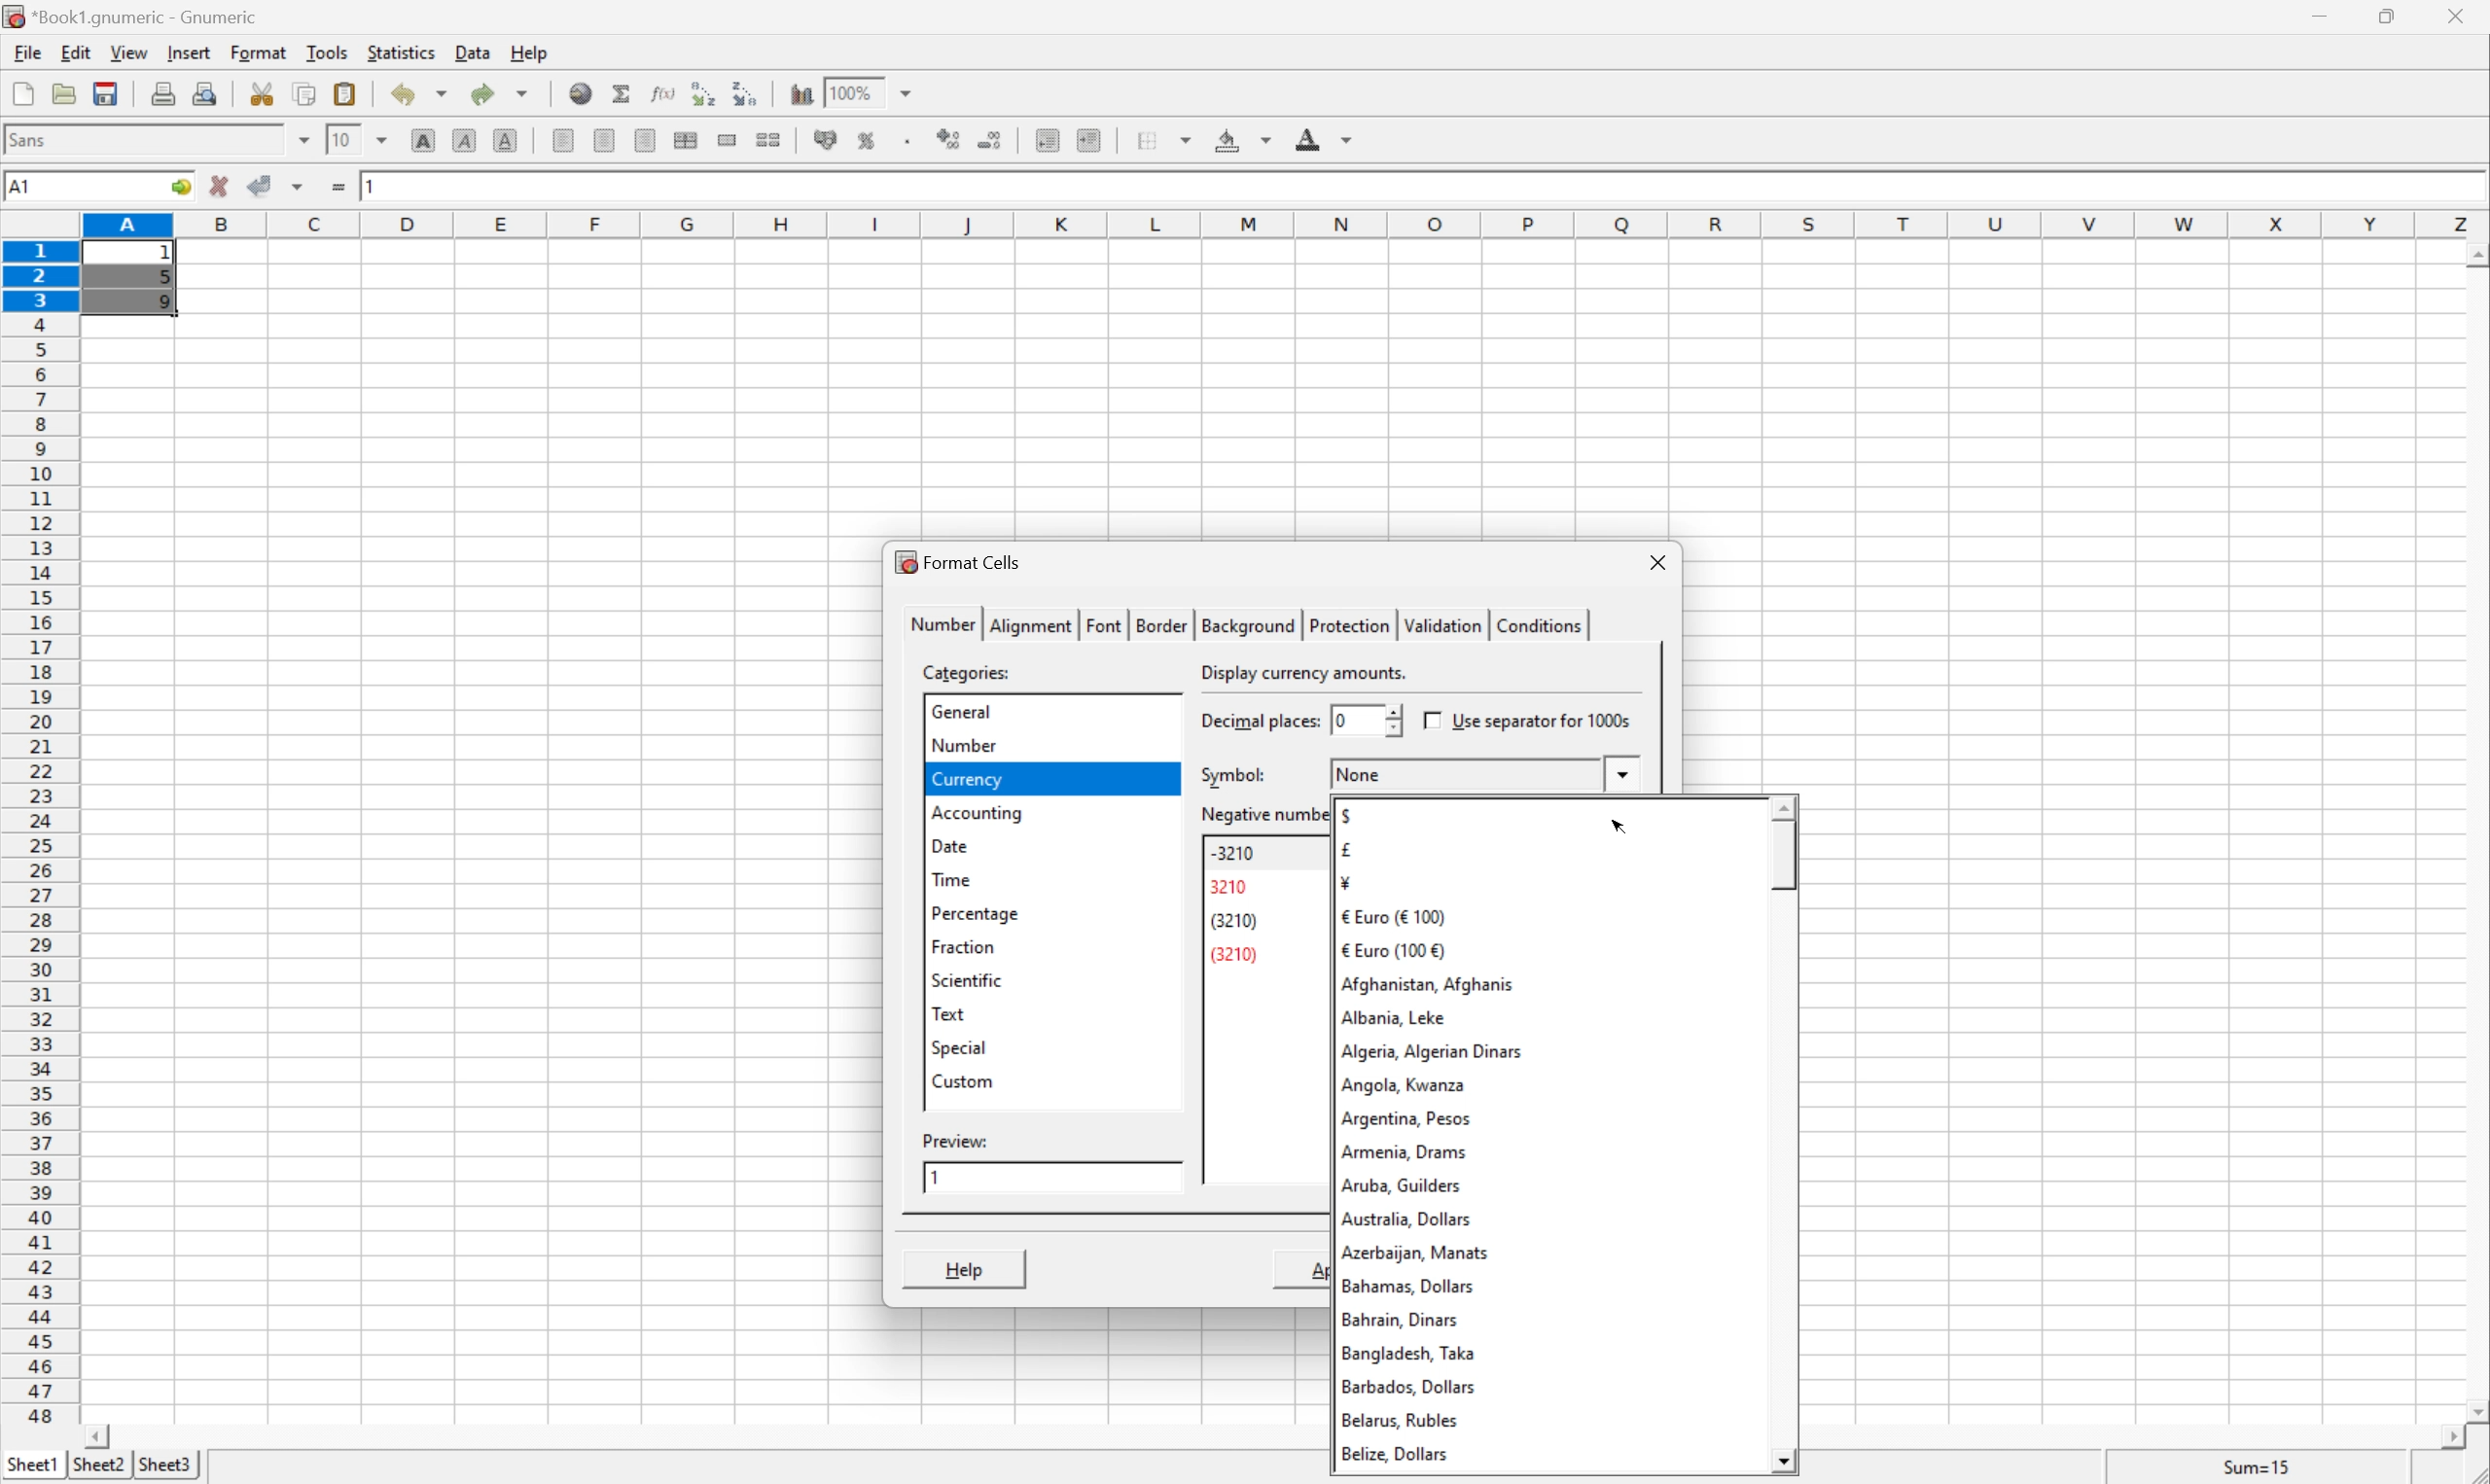  I want to click on scroll down, so click(2474, 1410).